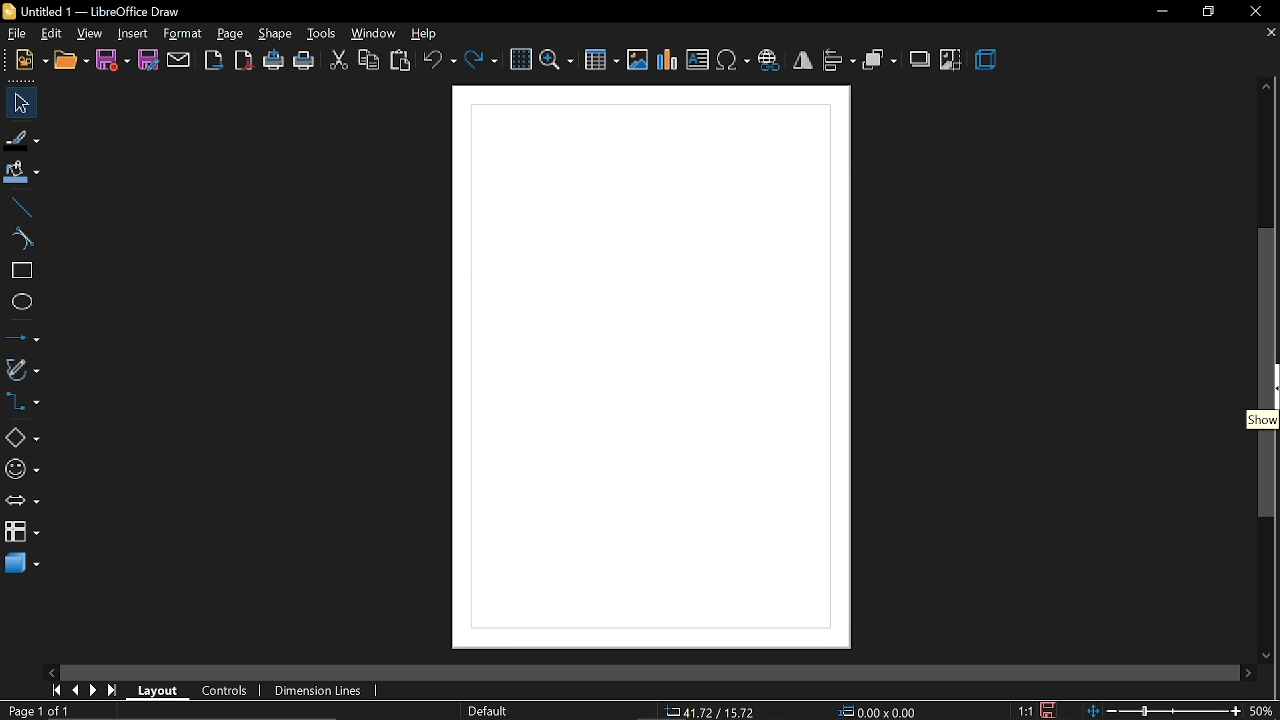 Image resolution: width=1280 pixels, height=720 pixels. Describe the element at coordinates (1265, 712) in the screenshot. I see `current zoom` at that location.